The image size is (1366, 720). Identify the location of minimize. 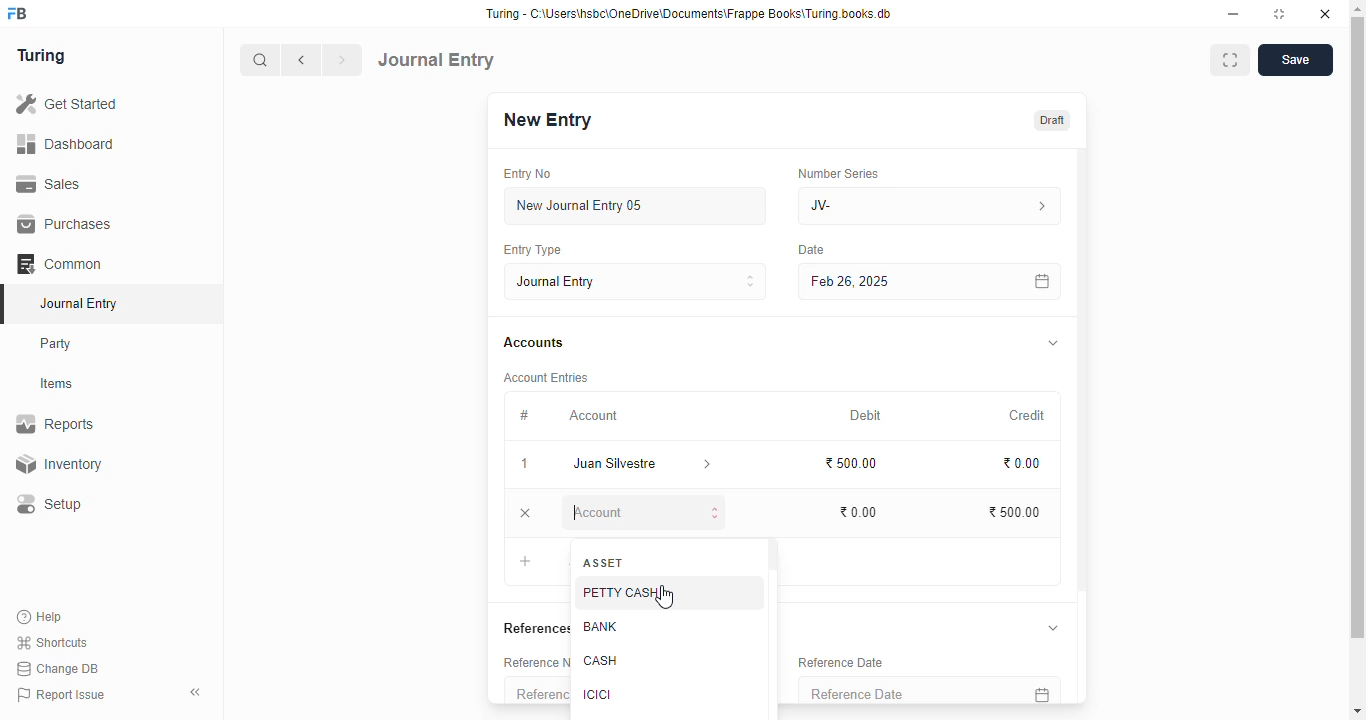
(1232, 14).